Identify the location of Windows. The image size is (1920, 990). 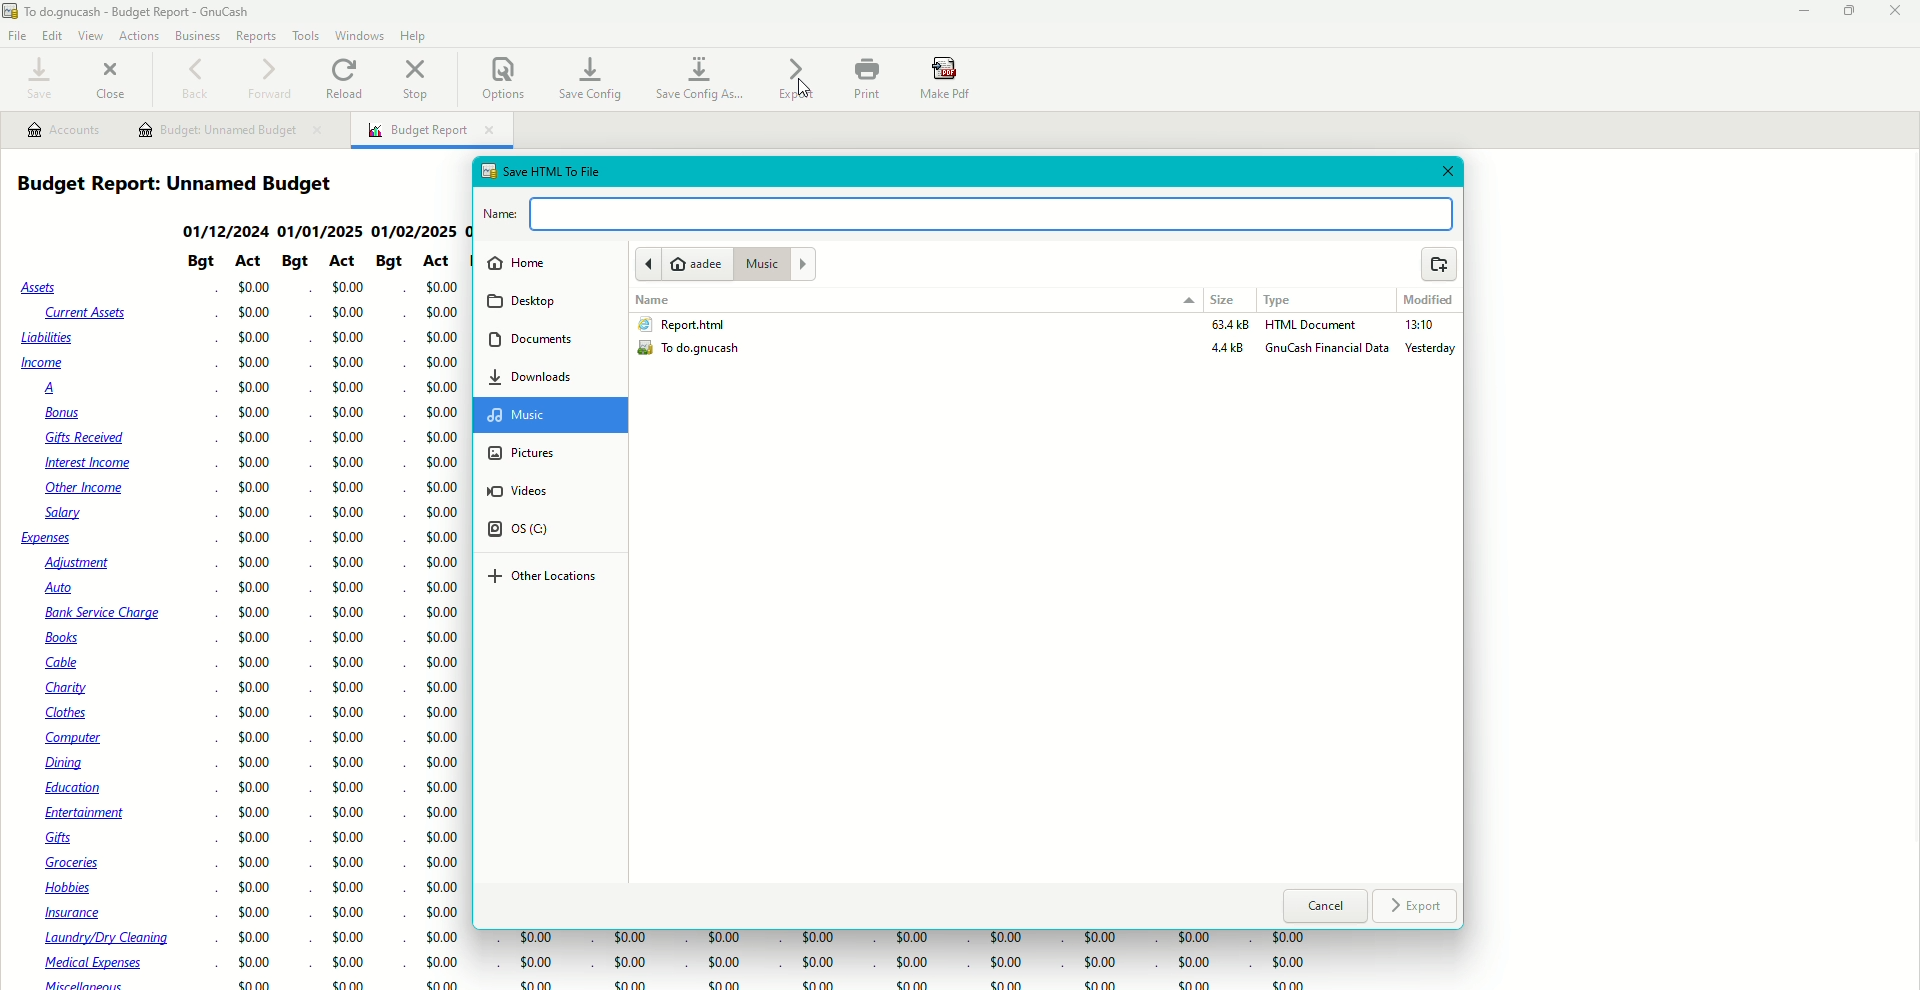
(362, 35).